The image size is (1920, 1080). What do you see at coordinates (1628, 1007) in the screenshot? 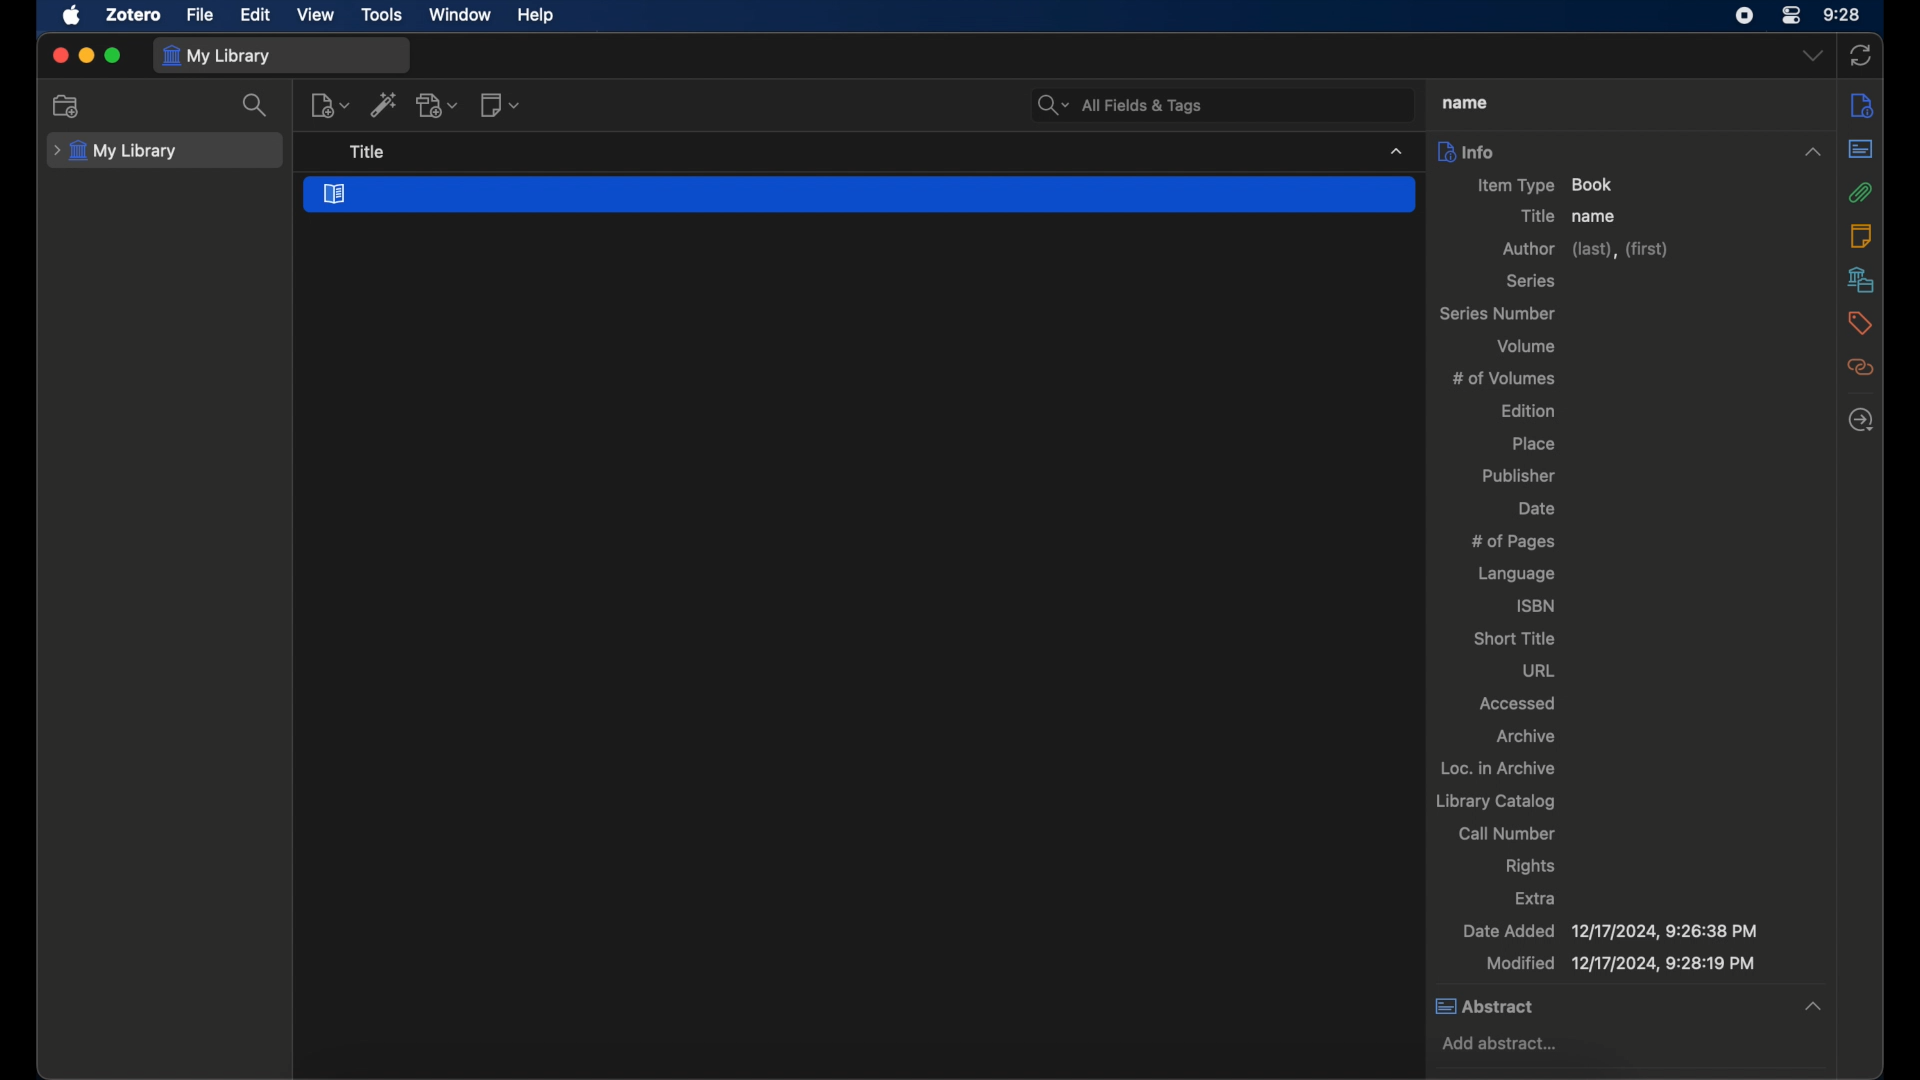
I see `abstract` at bounding box center [1628, 1007].